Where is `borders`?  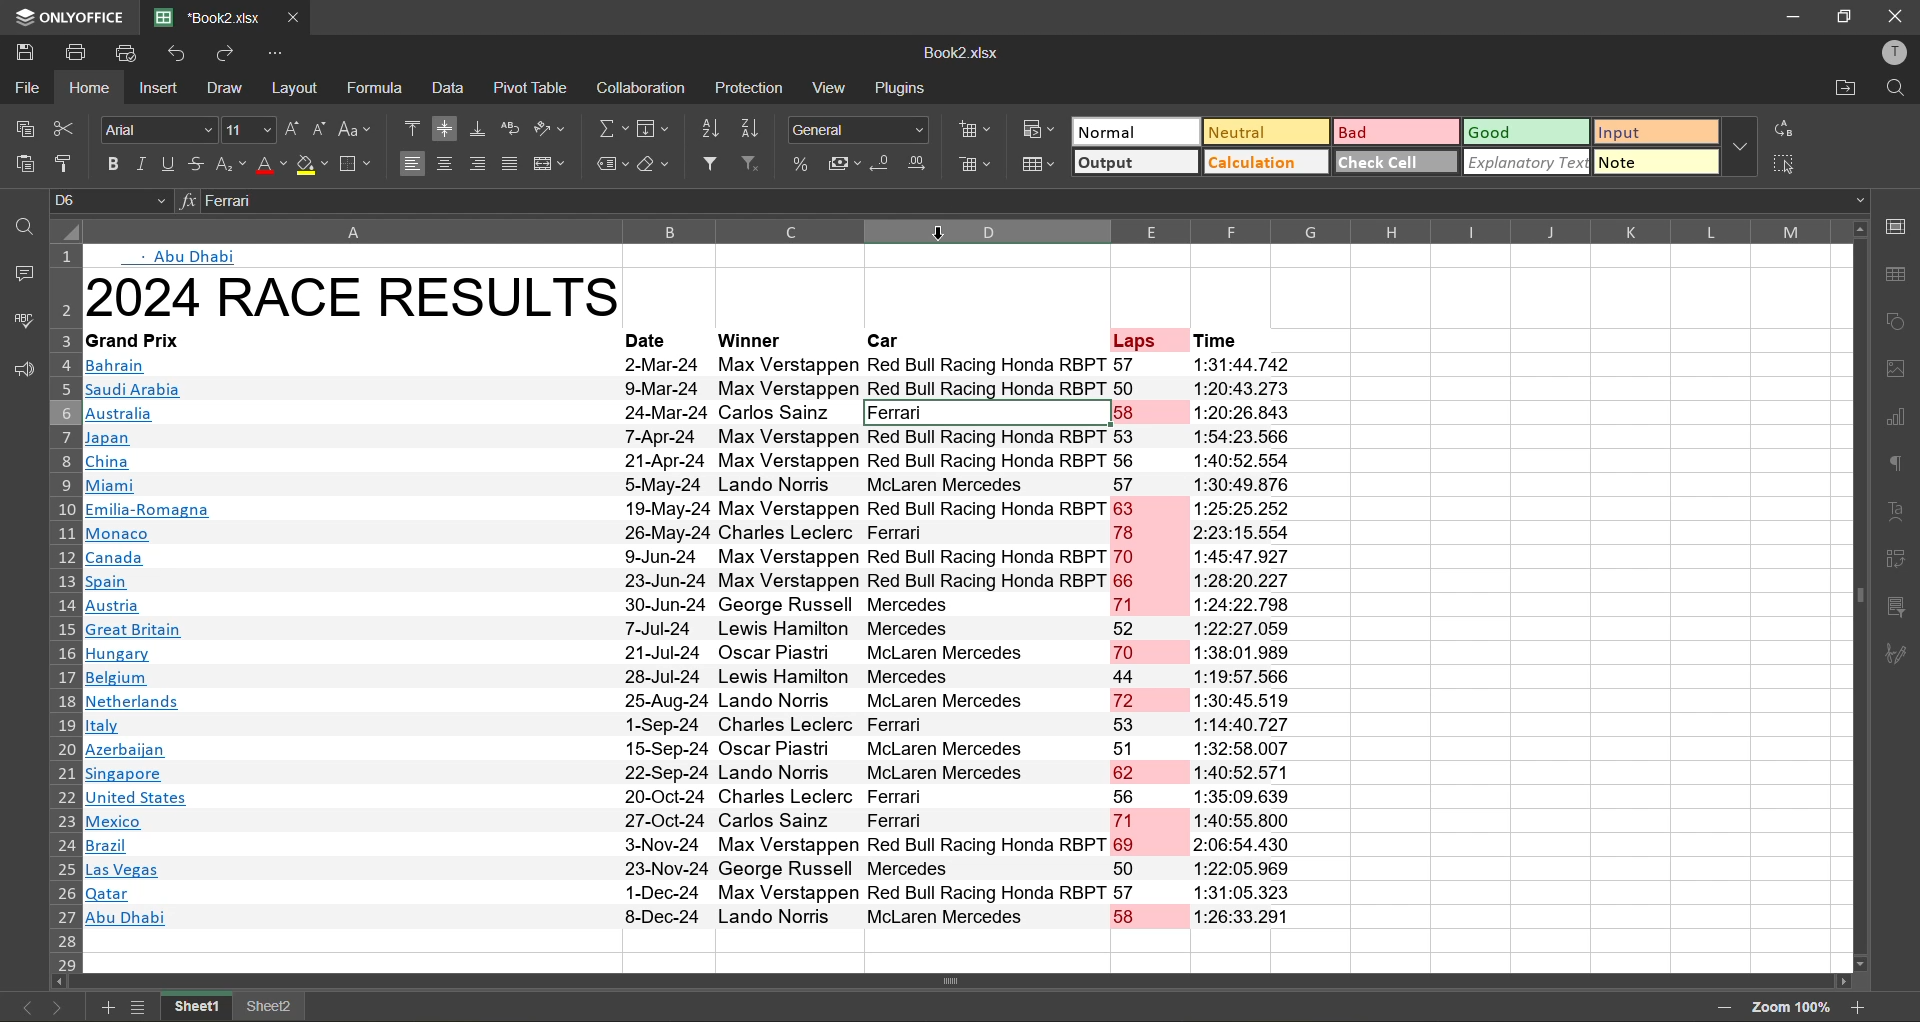 borders is located at coordinates (359, 164).